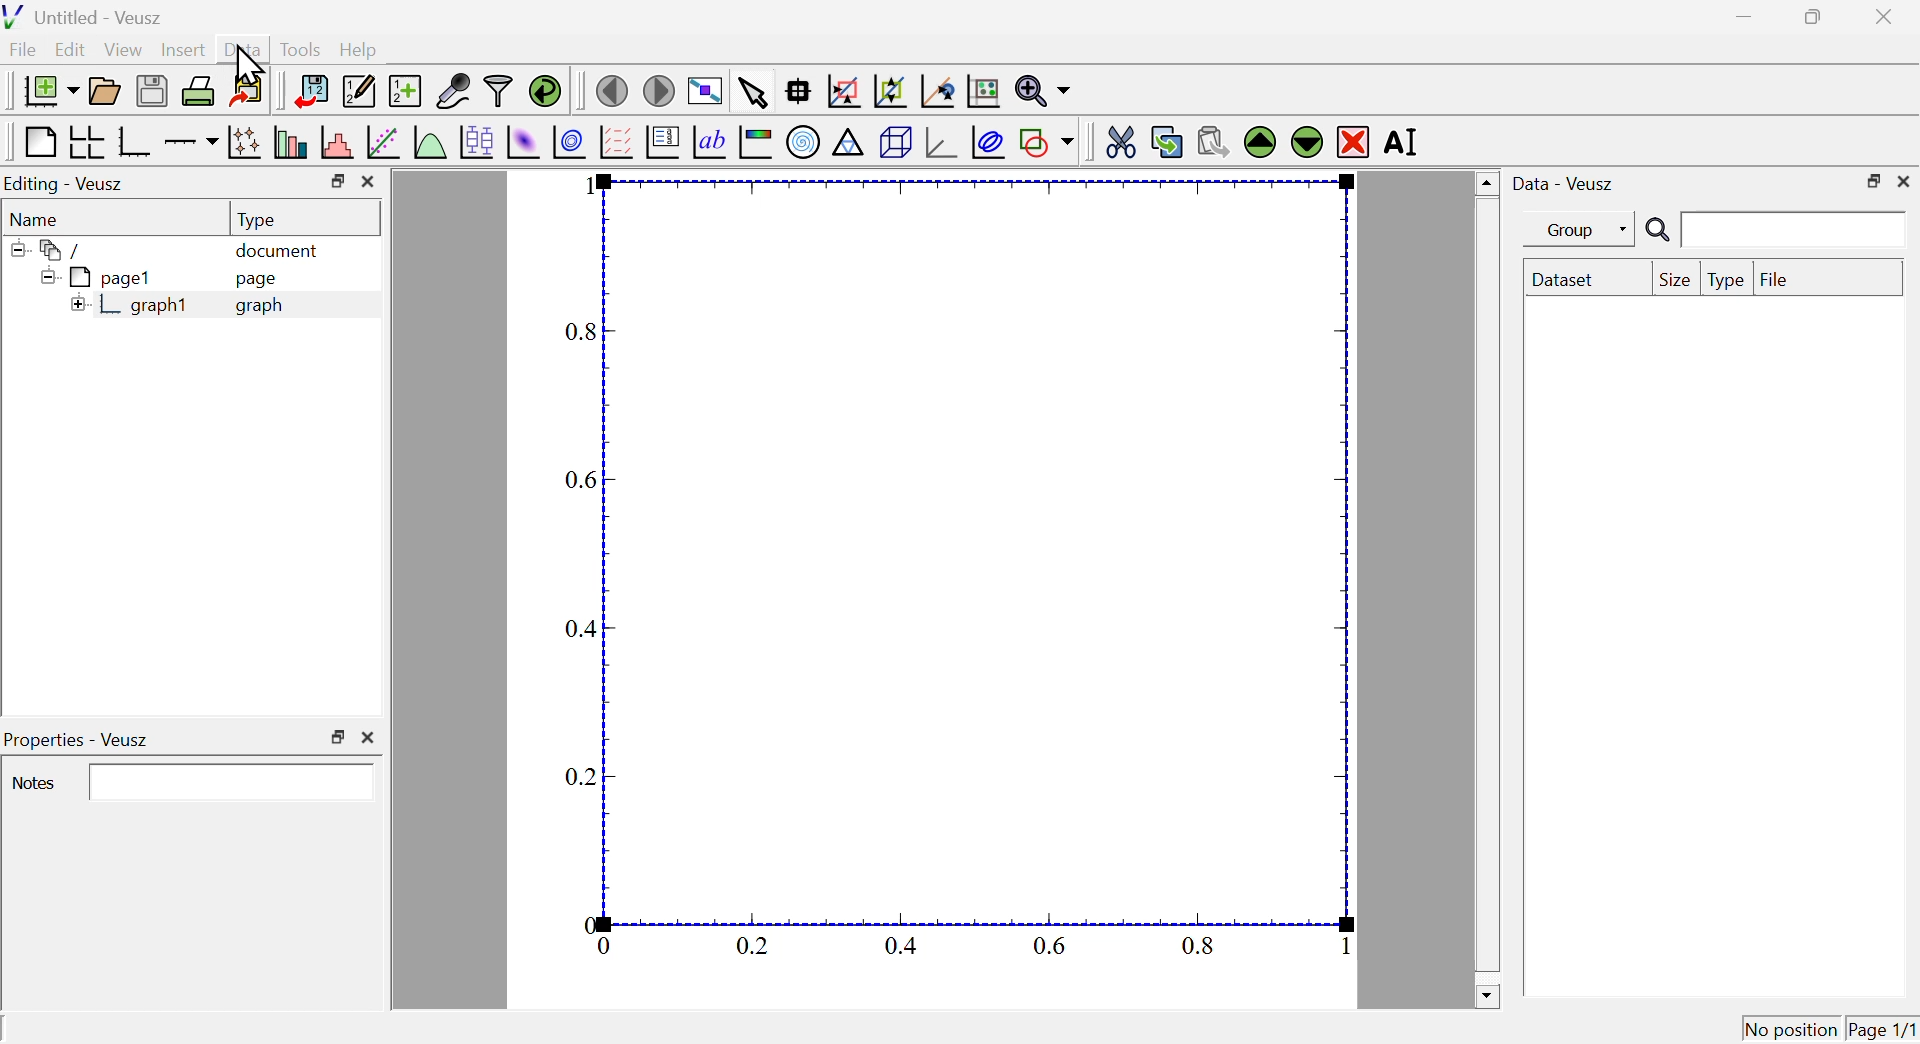 This screenshot has width=1920, height=1044. I want to click on no position, so click(1791, 1027).